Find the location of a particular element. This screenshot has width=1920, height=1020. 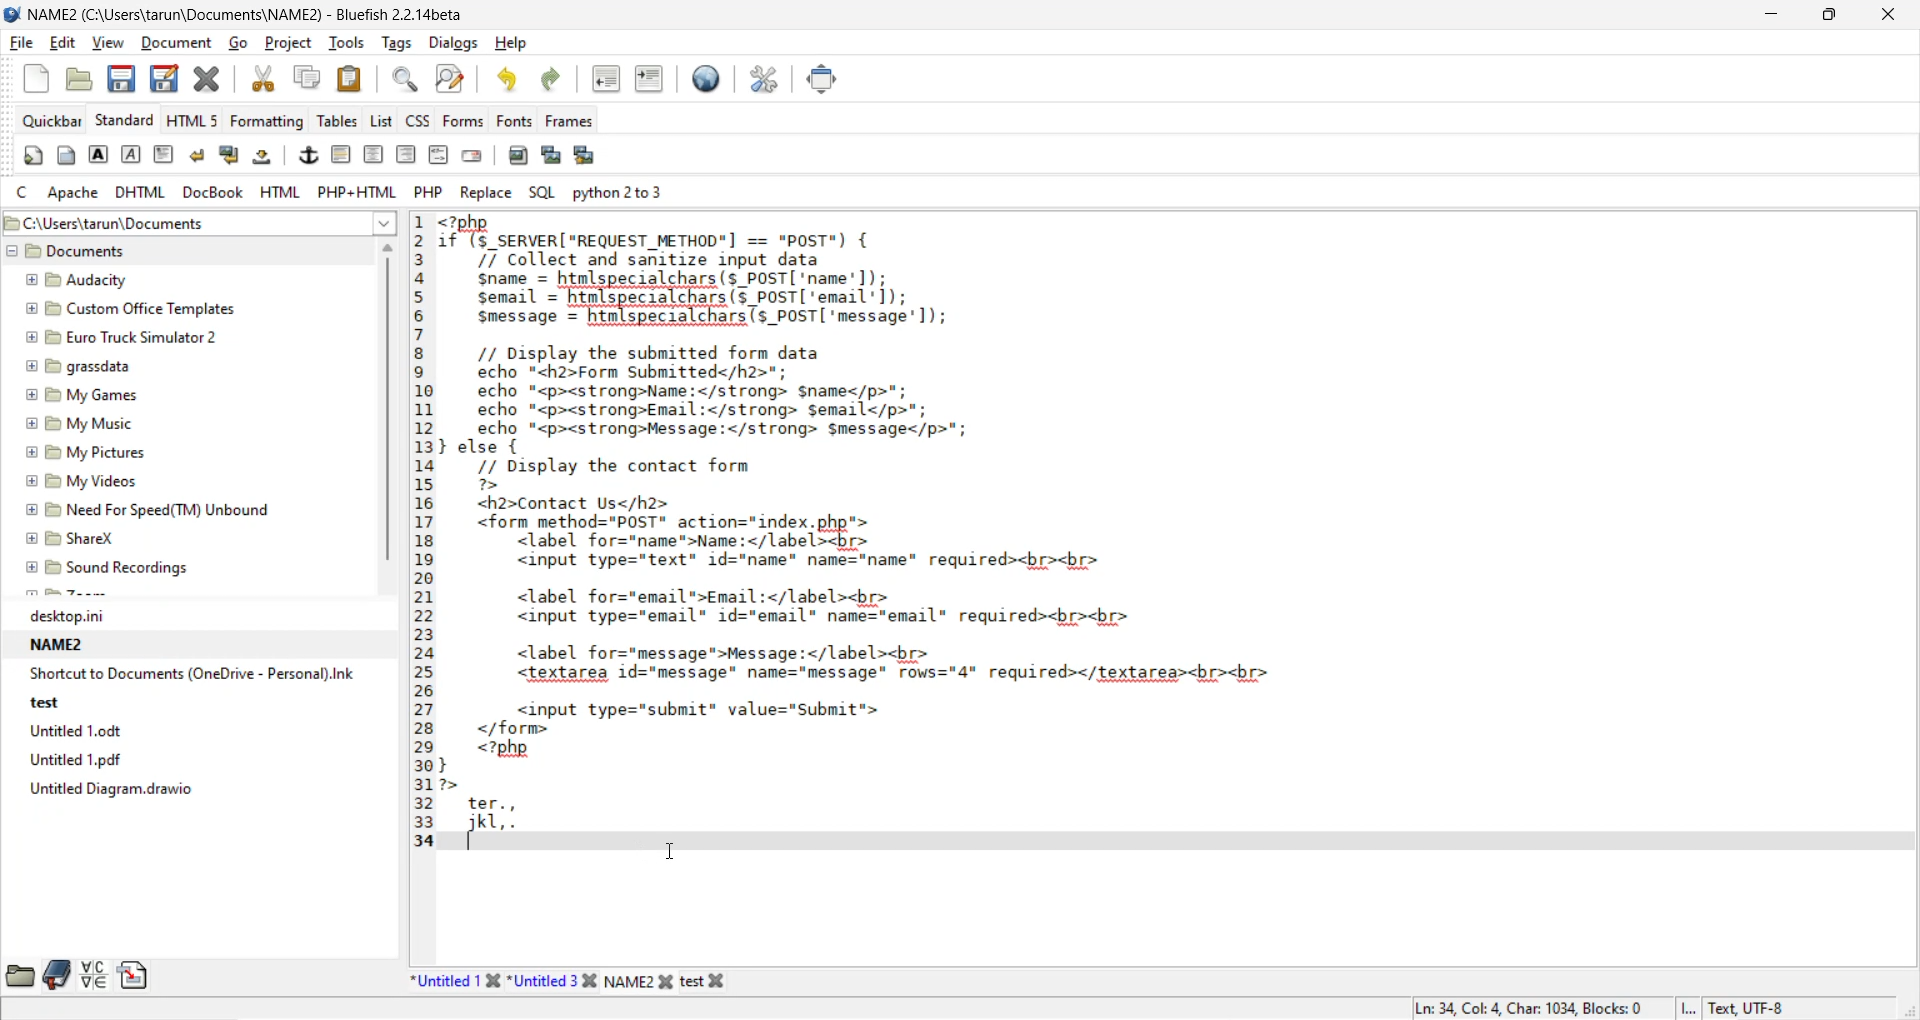

preview in browser is located at coordinates (707, 79).